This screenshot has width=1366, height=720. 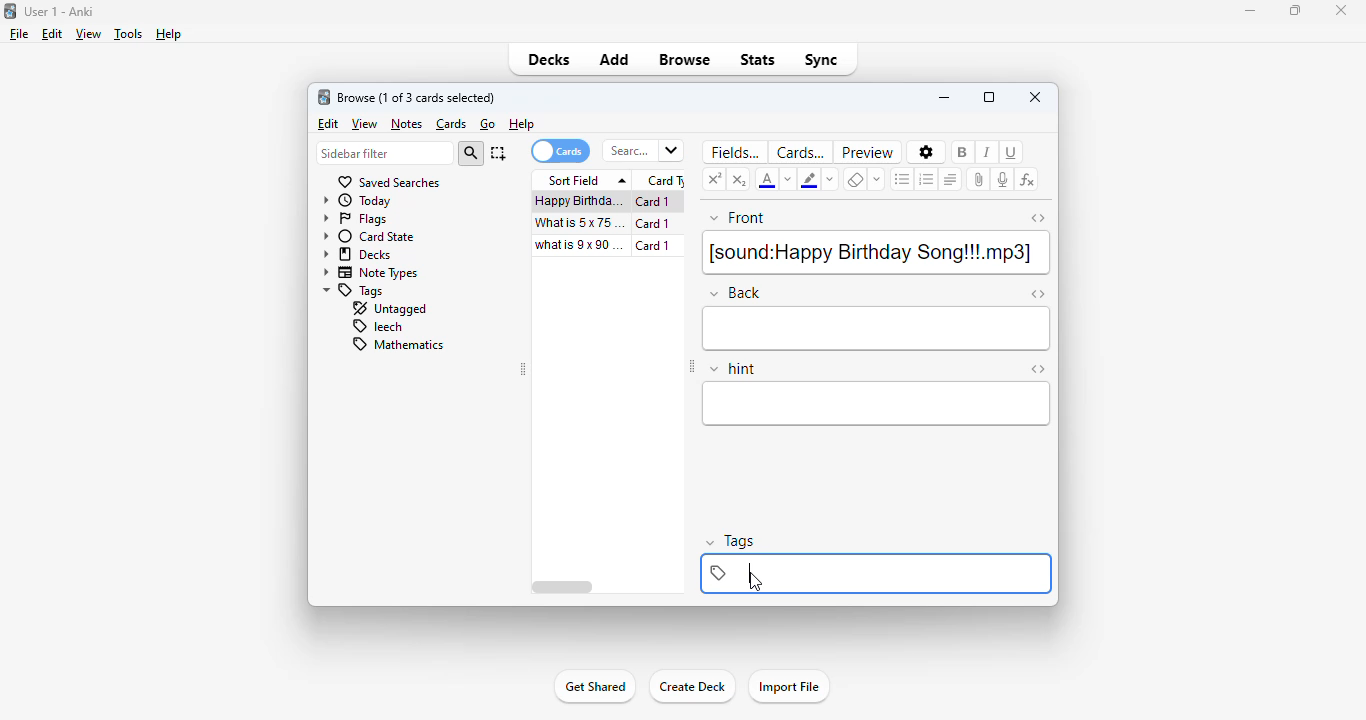 What do you see at coordinates (692, 368) in the screenshot?
I see `toggle sidebar` at bounding box center [692, 368].